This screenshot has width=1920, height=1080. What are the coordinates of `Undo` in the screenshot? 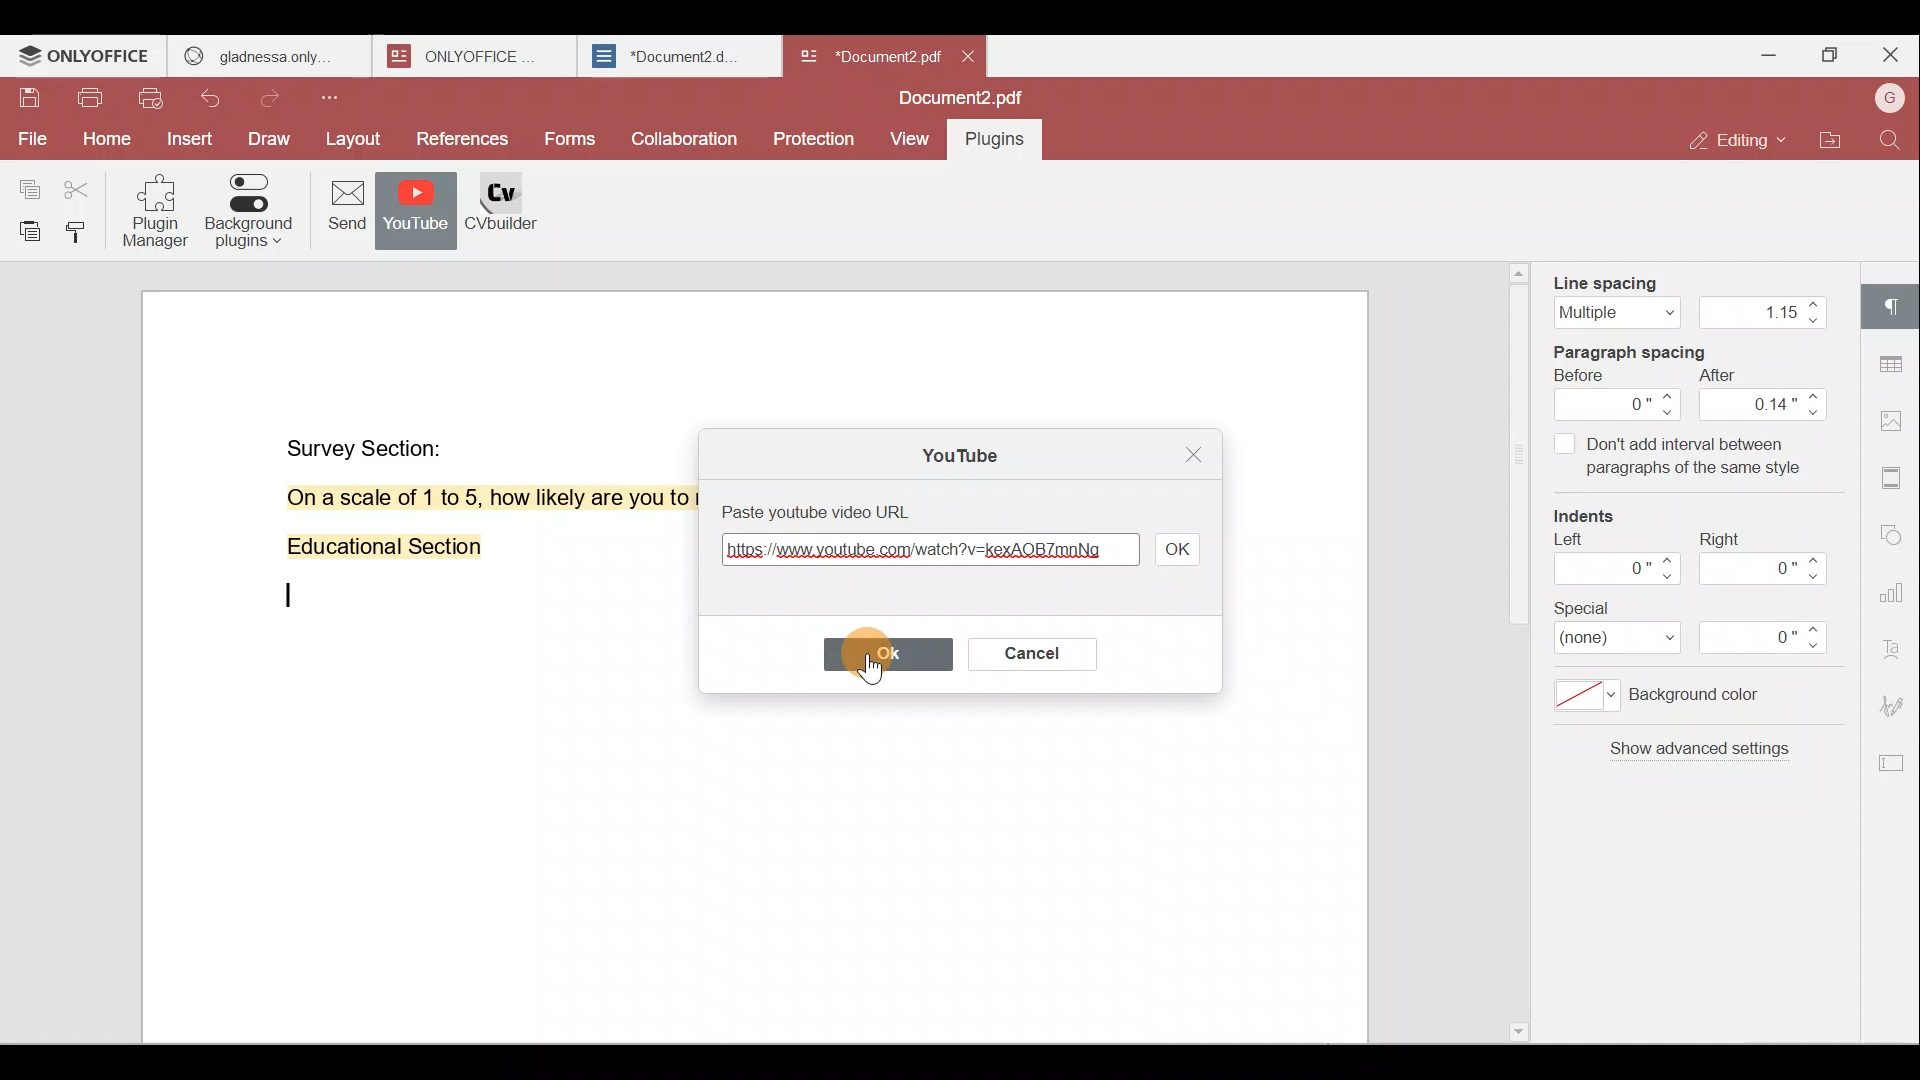 It's located at (221, 102).